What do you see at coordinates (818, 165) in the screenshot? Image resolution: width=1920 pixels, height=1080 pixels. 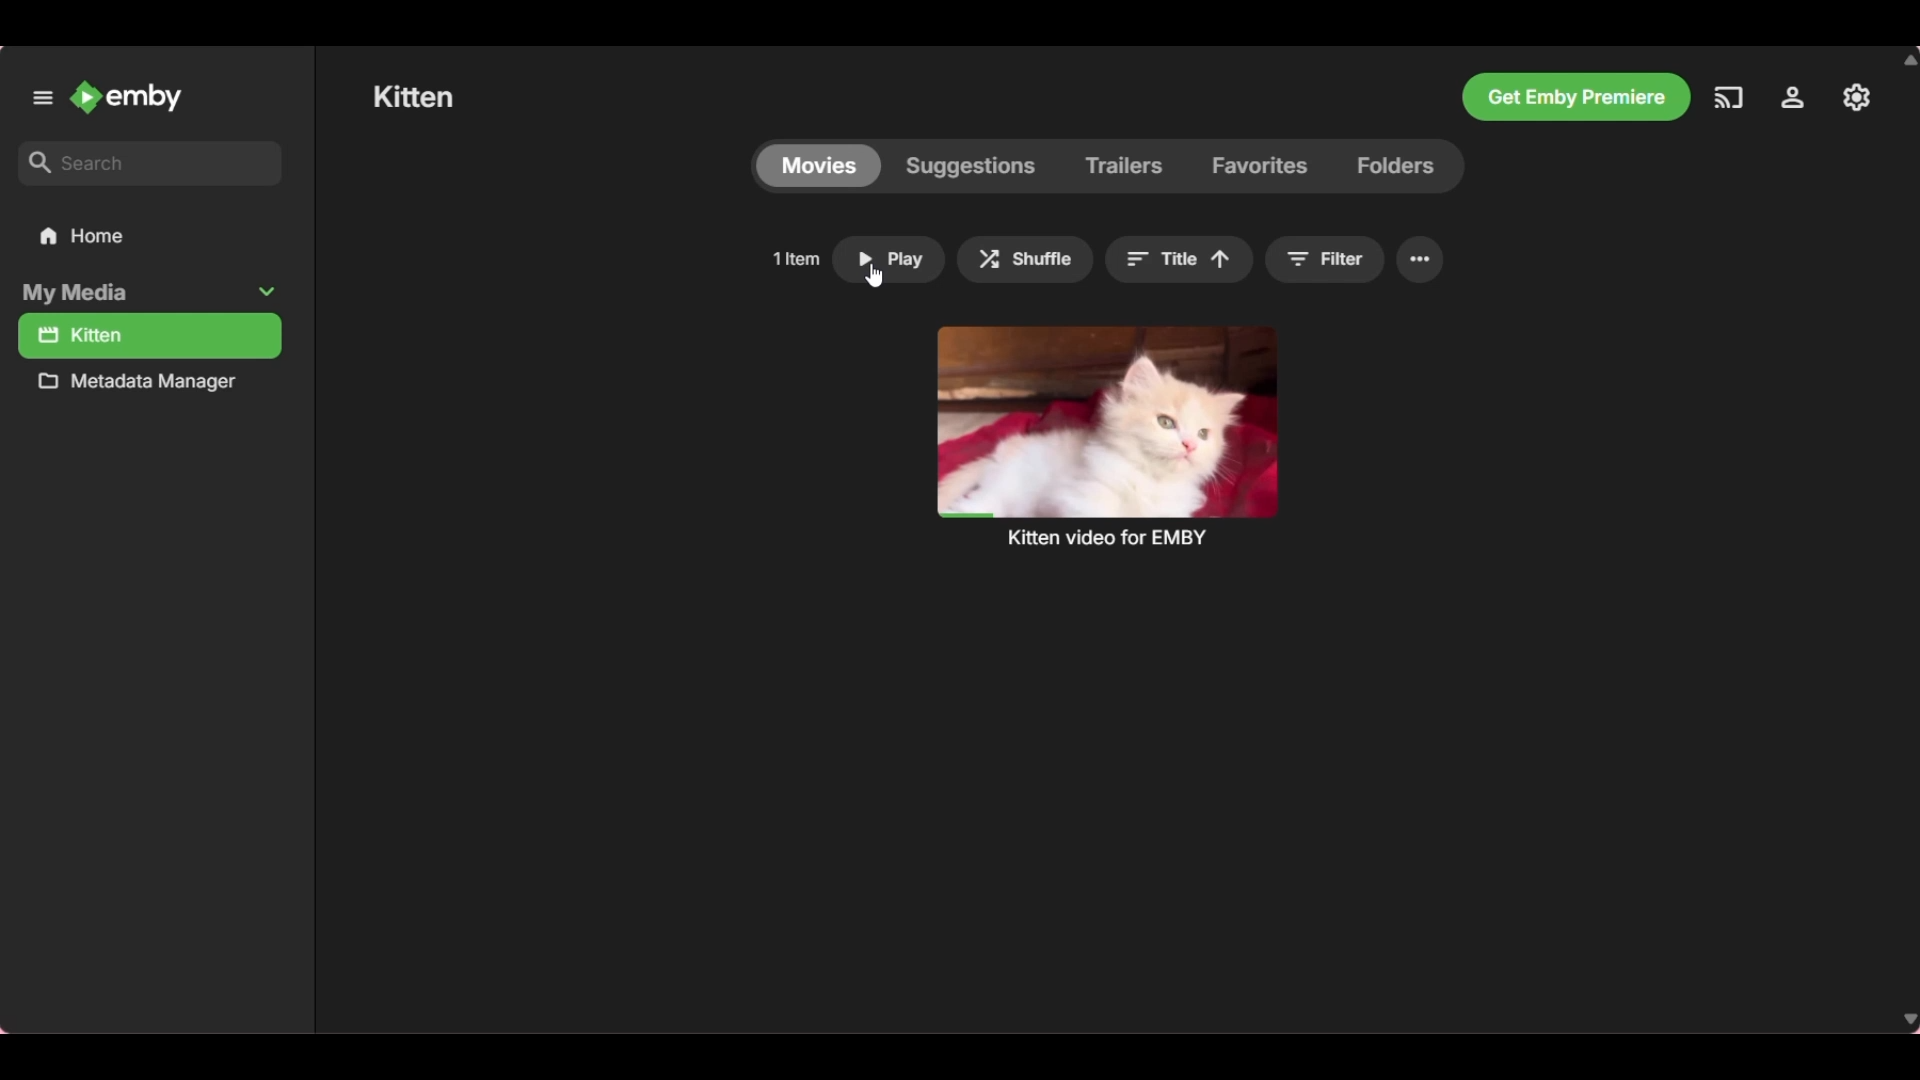 I see `Movies` at bounding box center [818, 165].